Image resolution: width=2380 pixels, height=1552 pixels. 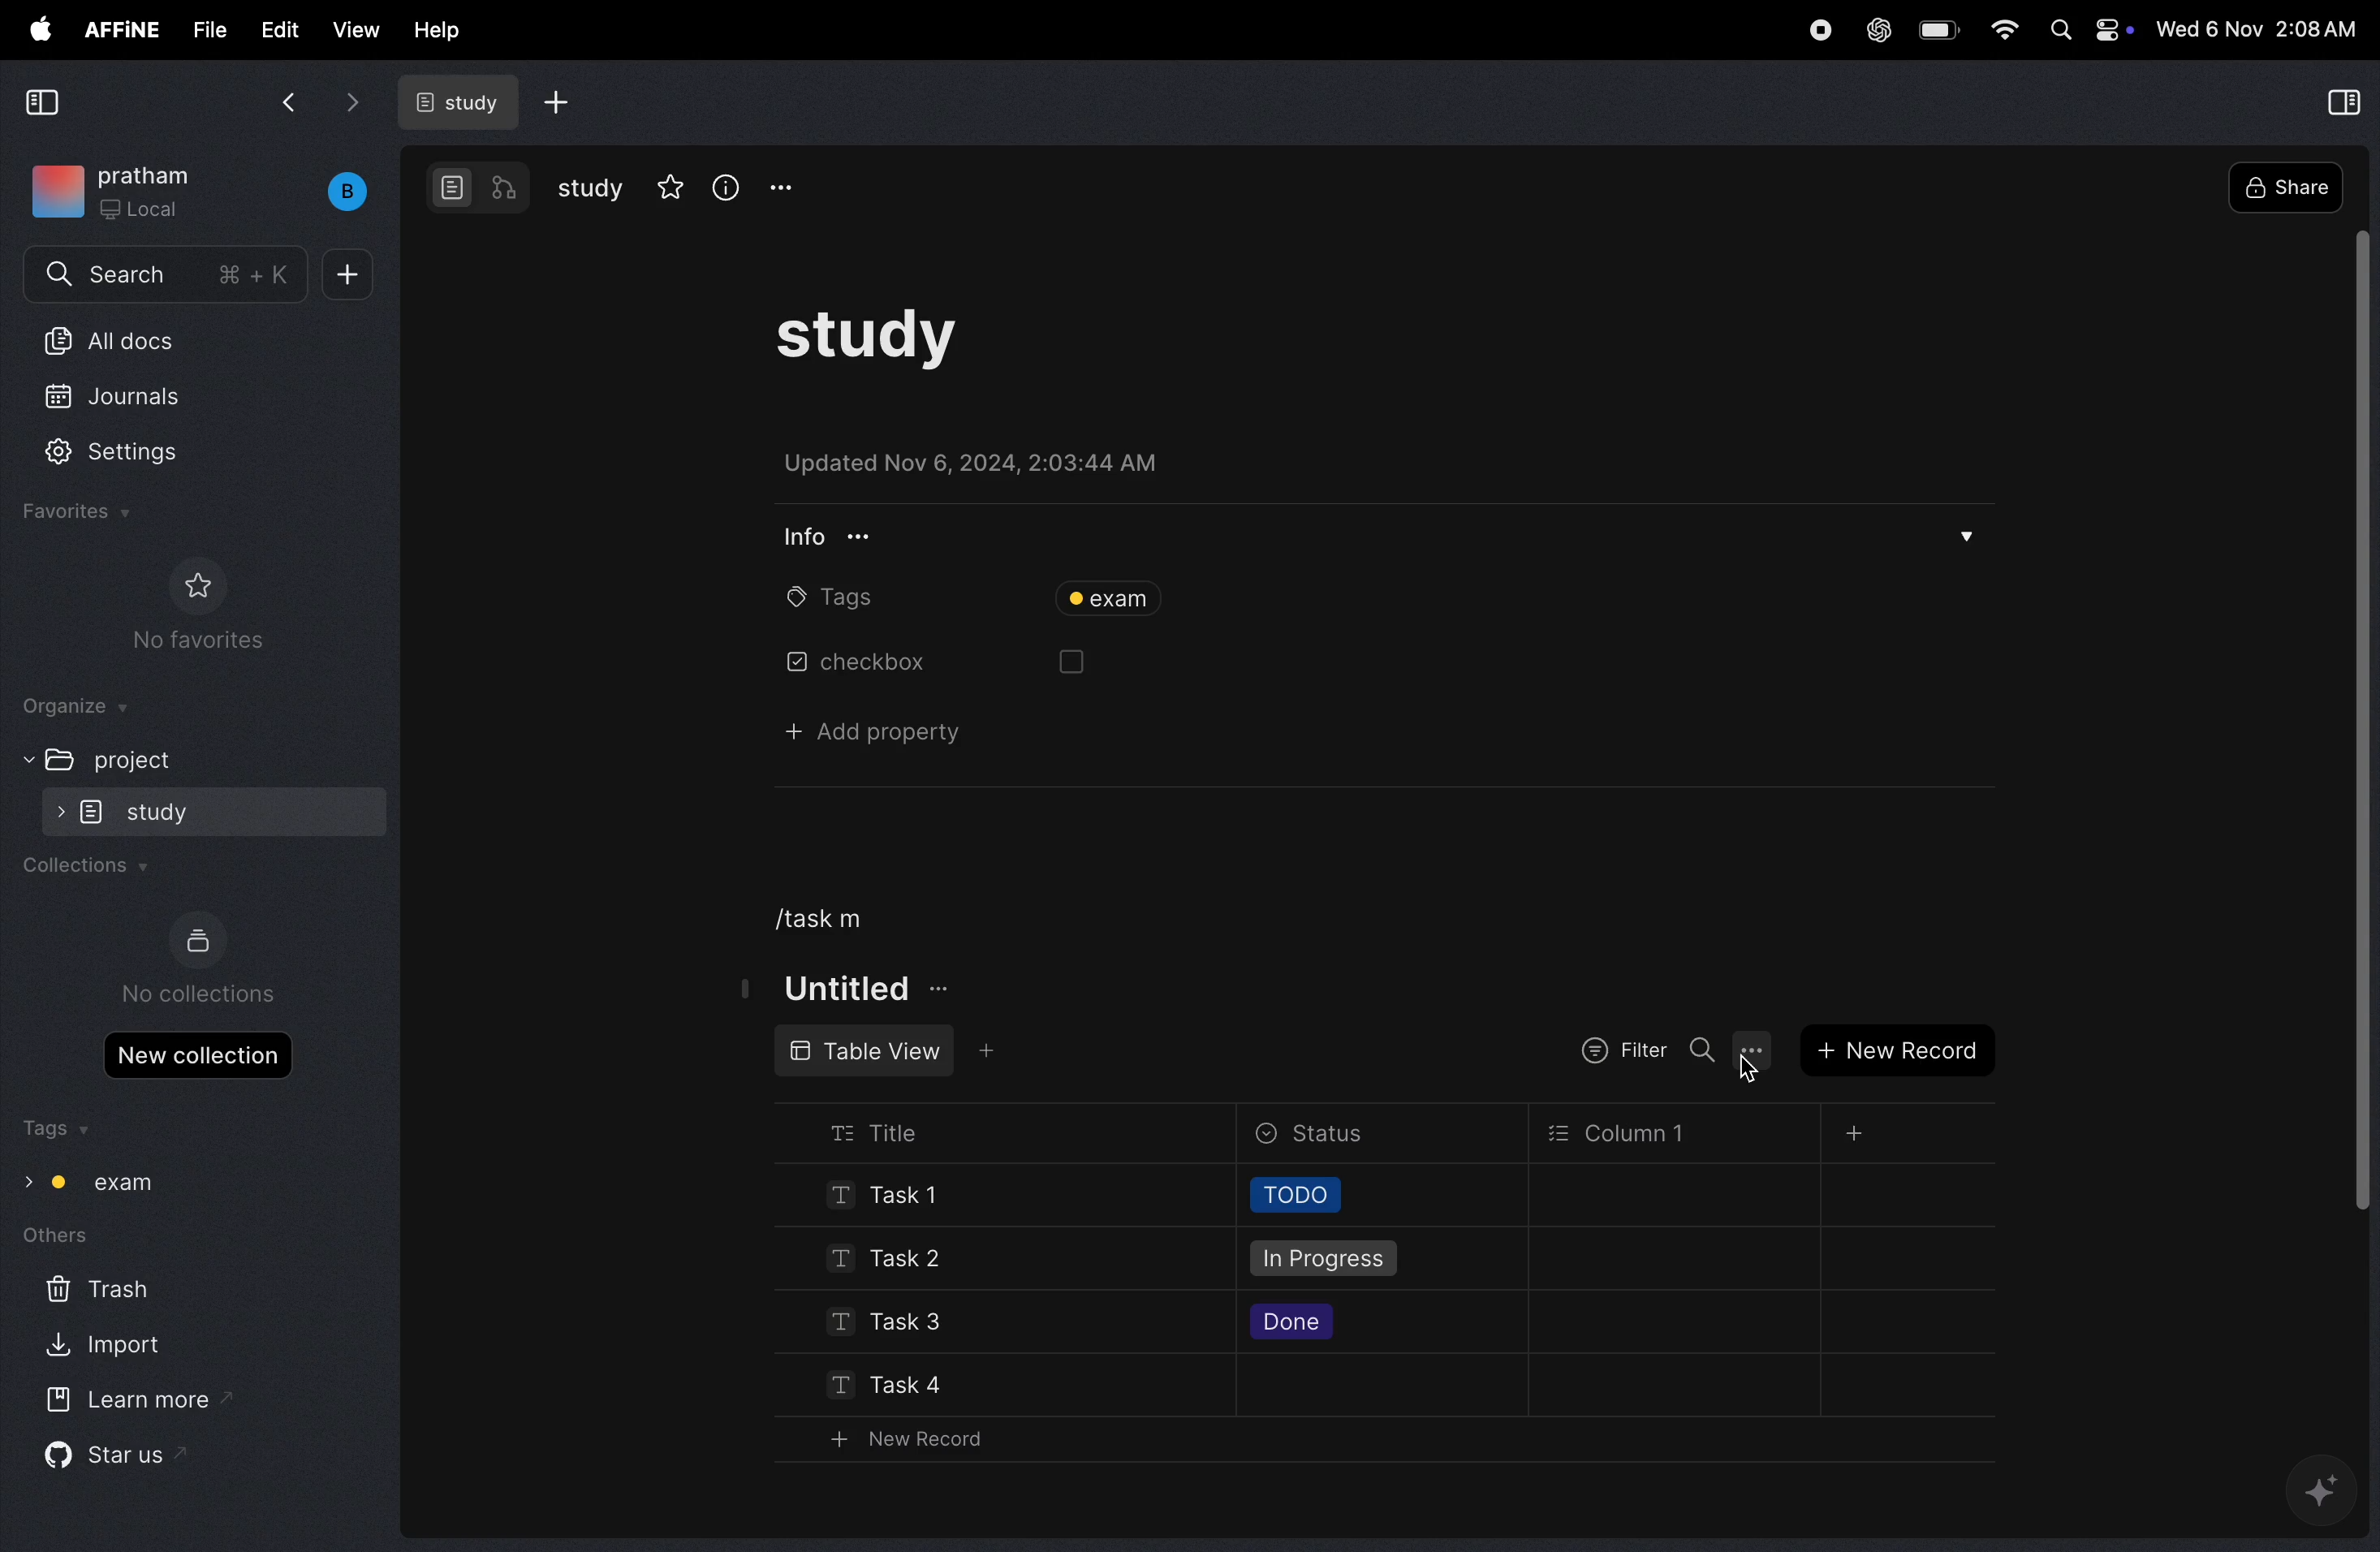 I want to click on Task !, so click(x=902, y=1197).